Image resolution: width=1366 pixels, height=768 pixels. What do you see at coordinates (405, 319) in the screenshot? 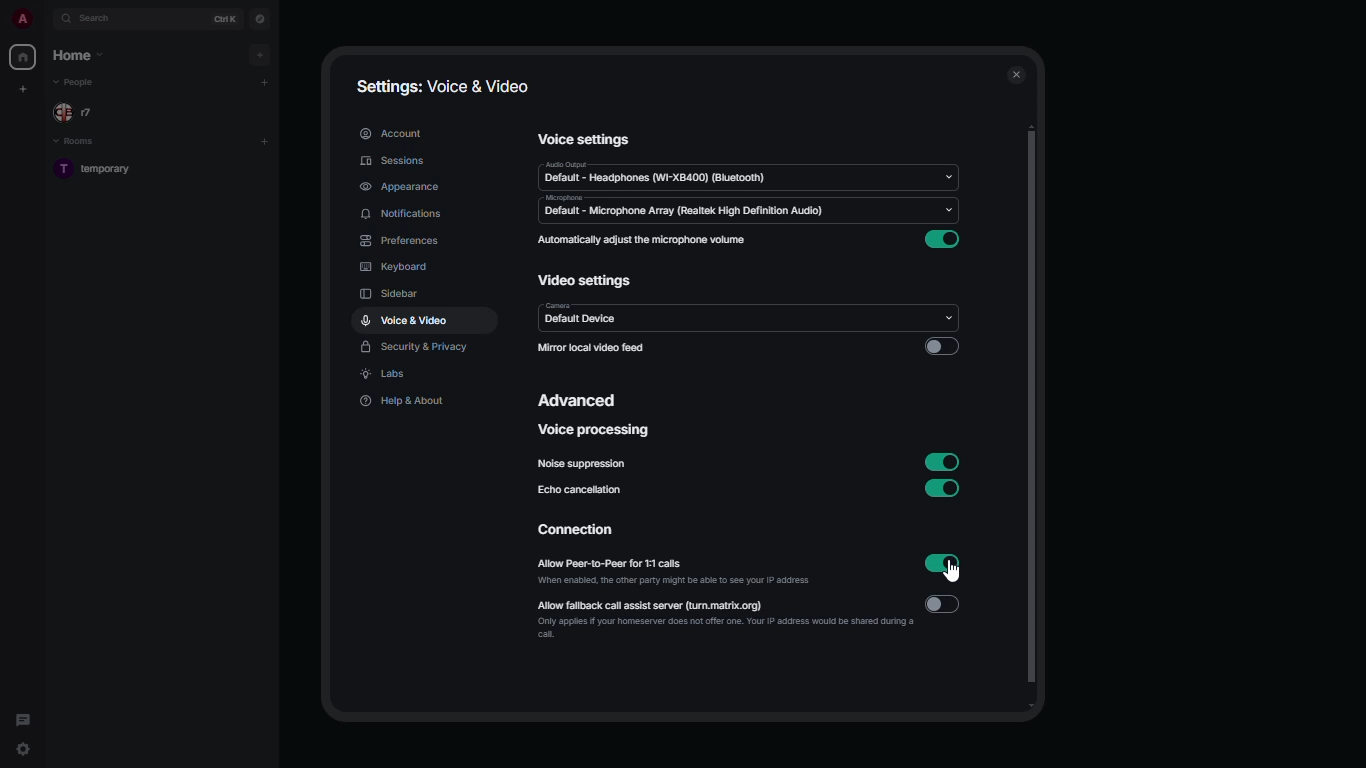
I see `voice & video` at bounding box center [405, 319].